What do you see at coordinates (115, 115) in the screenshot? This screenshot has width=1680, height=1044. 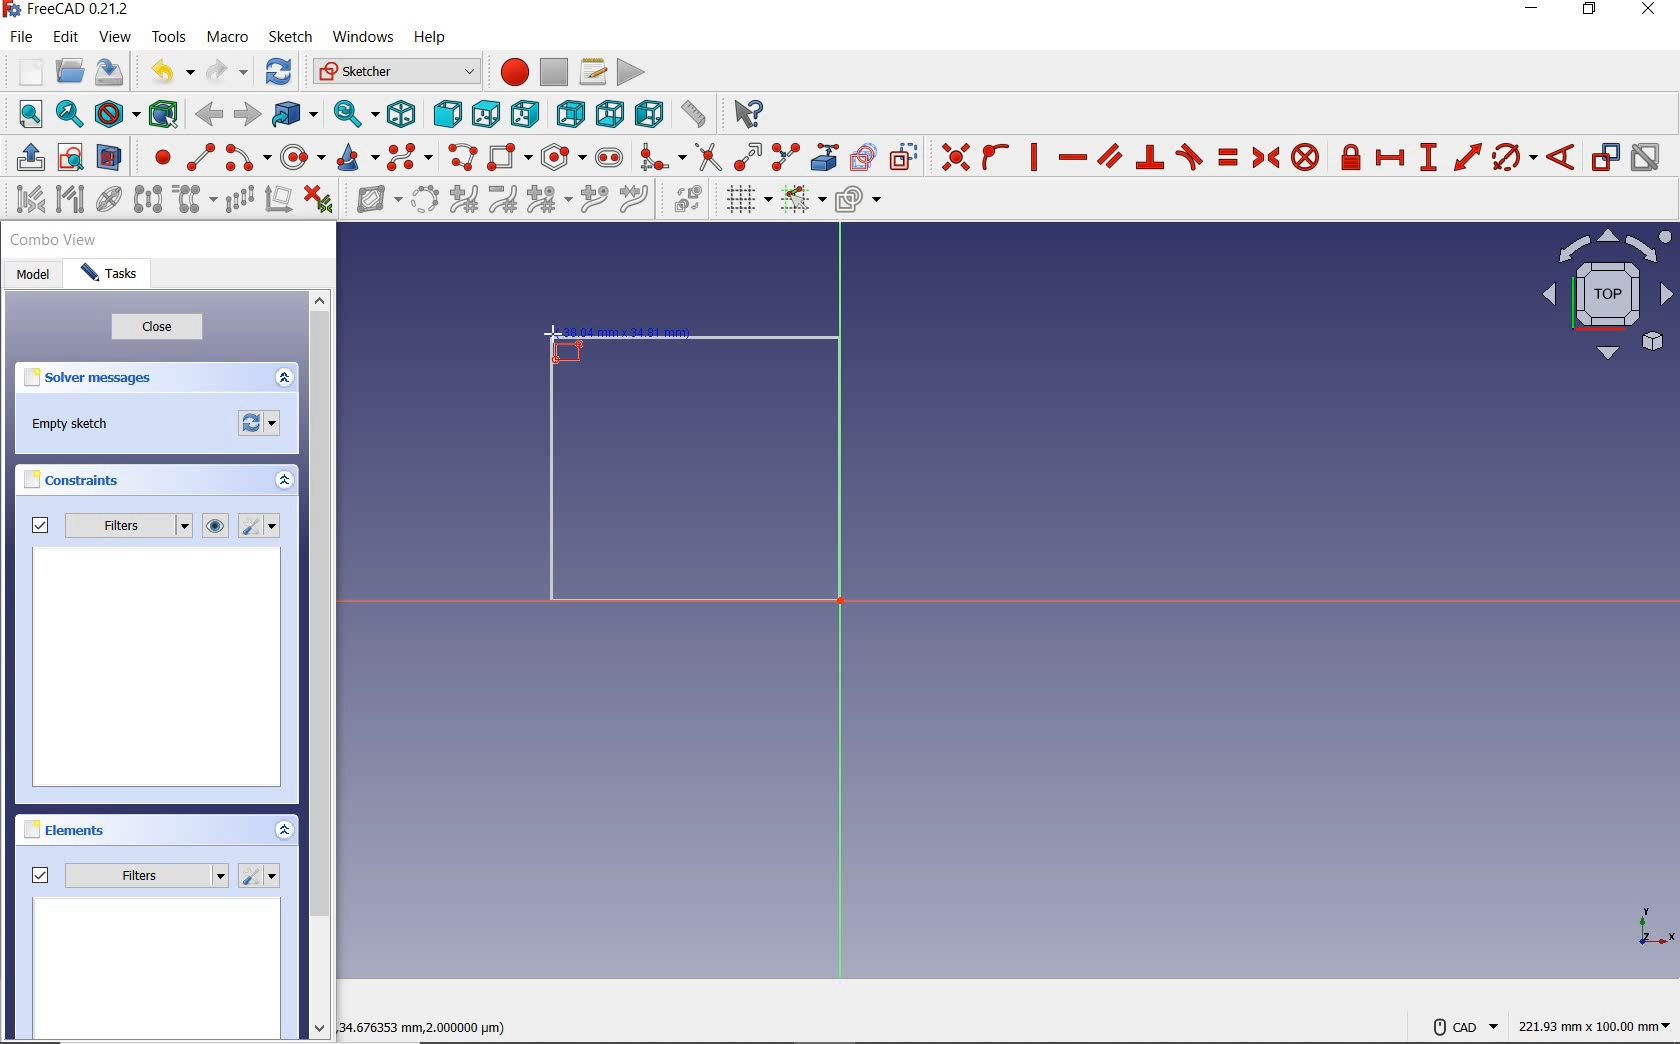 I see `draw style` at bounding box center [115, 115].